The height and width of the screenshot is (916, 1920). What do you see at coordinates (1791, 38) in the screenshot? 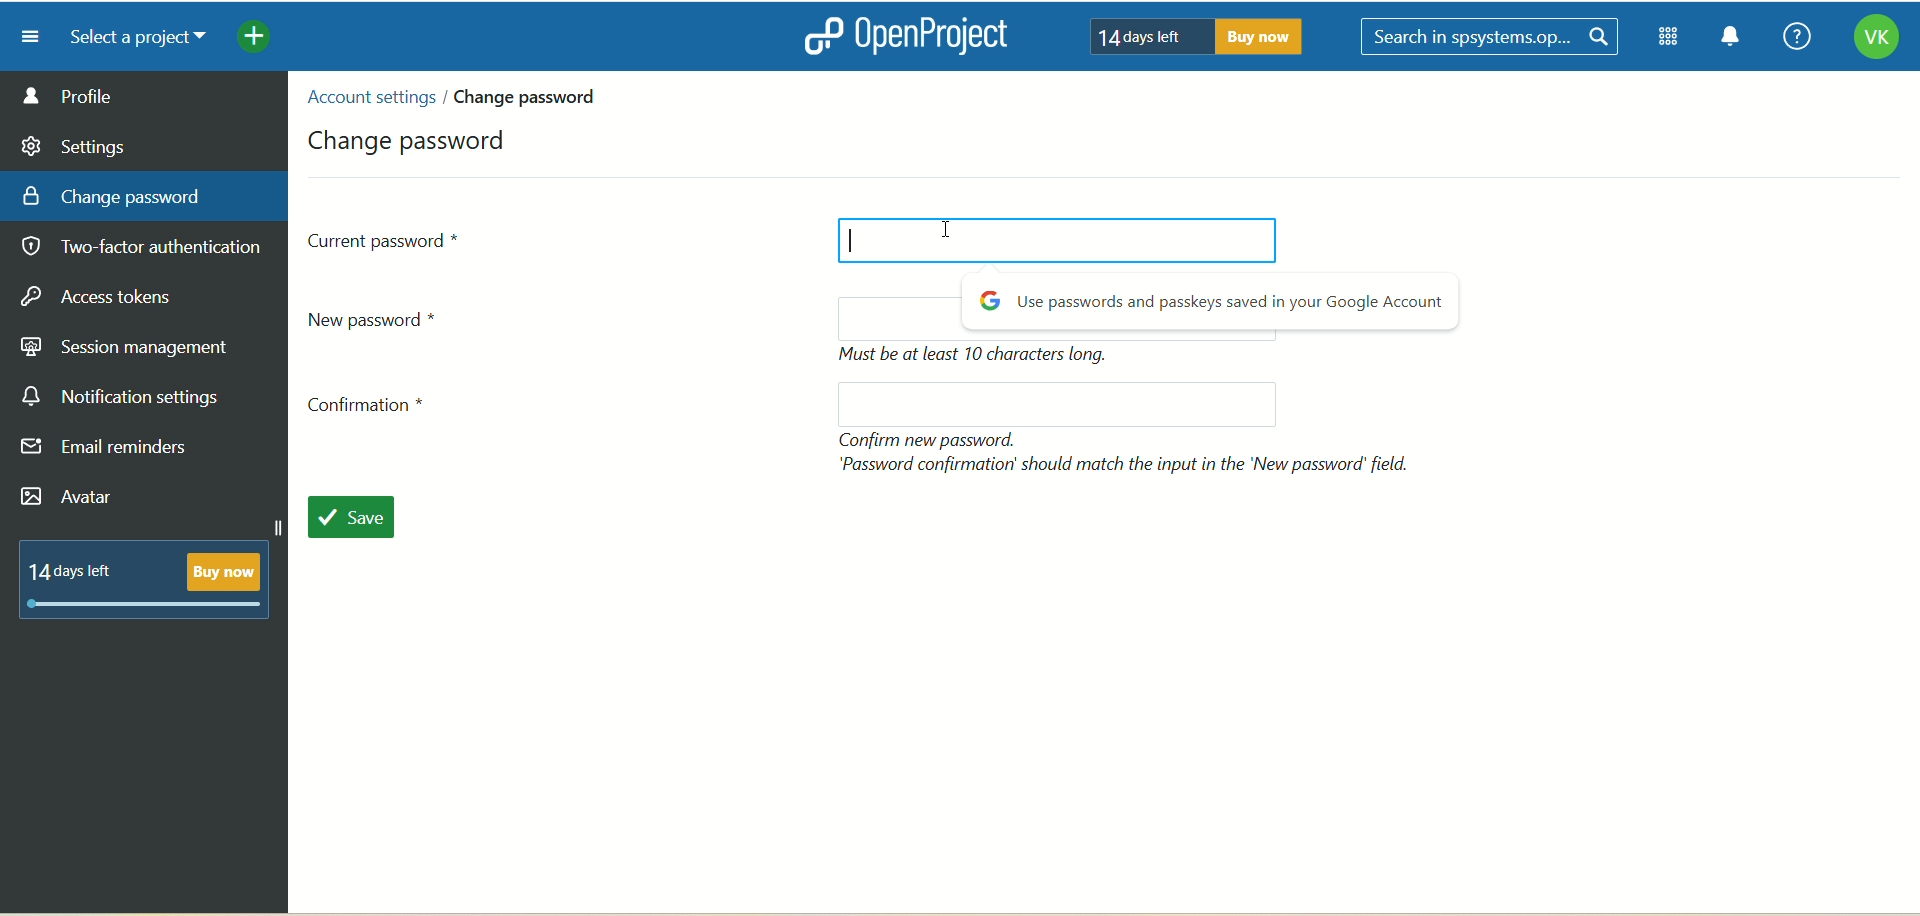
I see `help` at bounding box center [1791, 38].